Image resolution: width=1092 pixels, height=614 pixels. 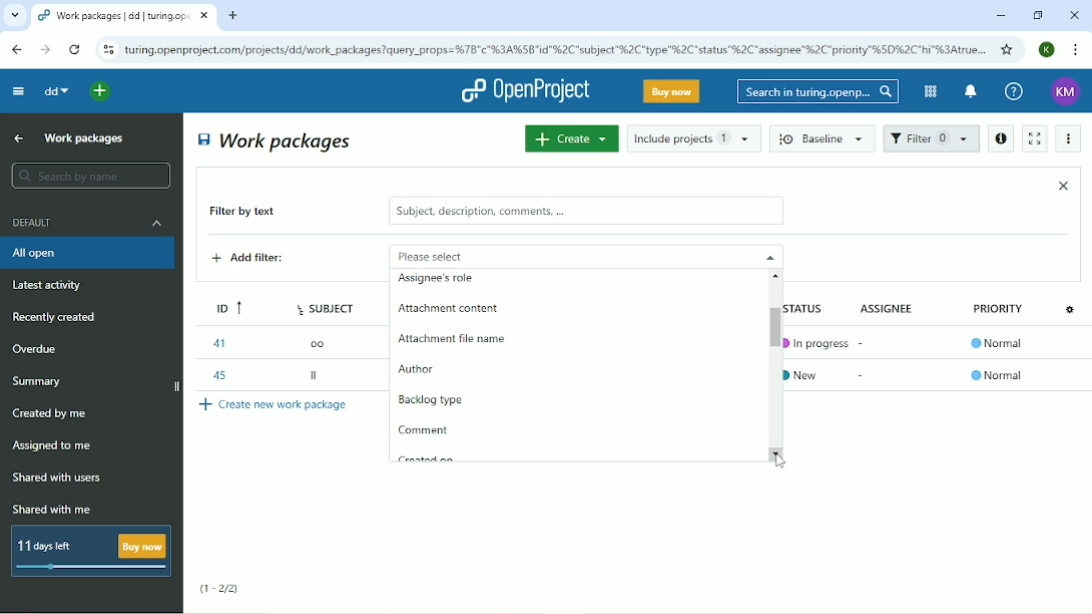 I want to click on -, so click(x=864, y=340).